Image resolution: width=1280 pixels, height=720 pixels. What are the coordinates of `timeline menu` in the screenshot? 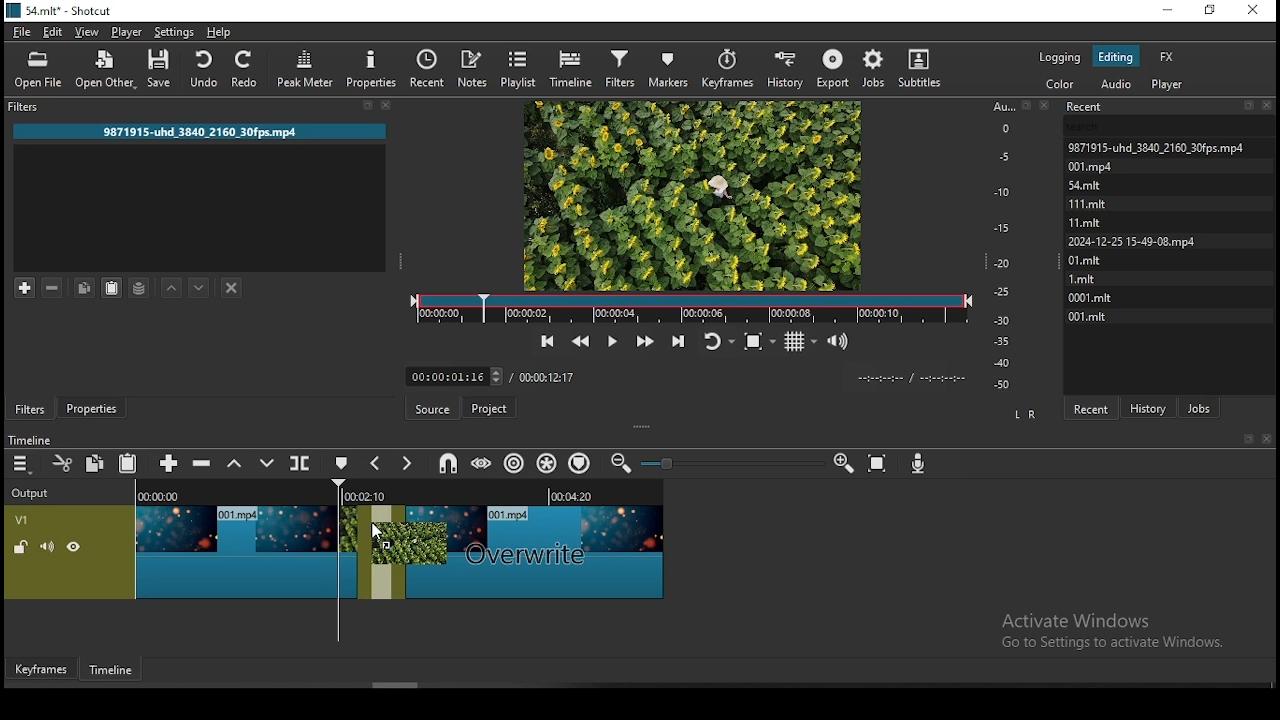 It's located at (22, 465).